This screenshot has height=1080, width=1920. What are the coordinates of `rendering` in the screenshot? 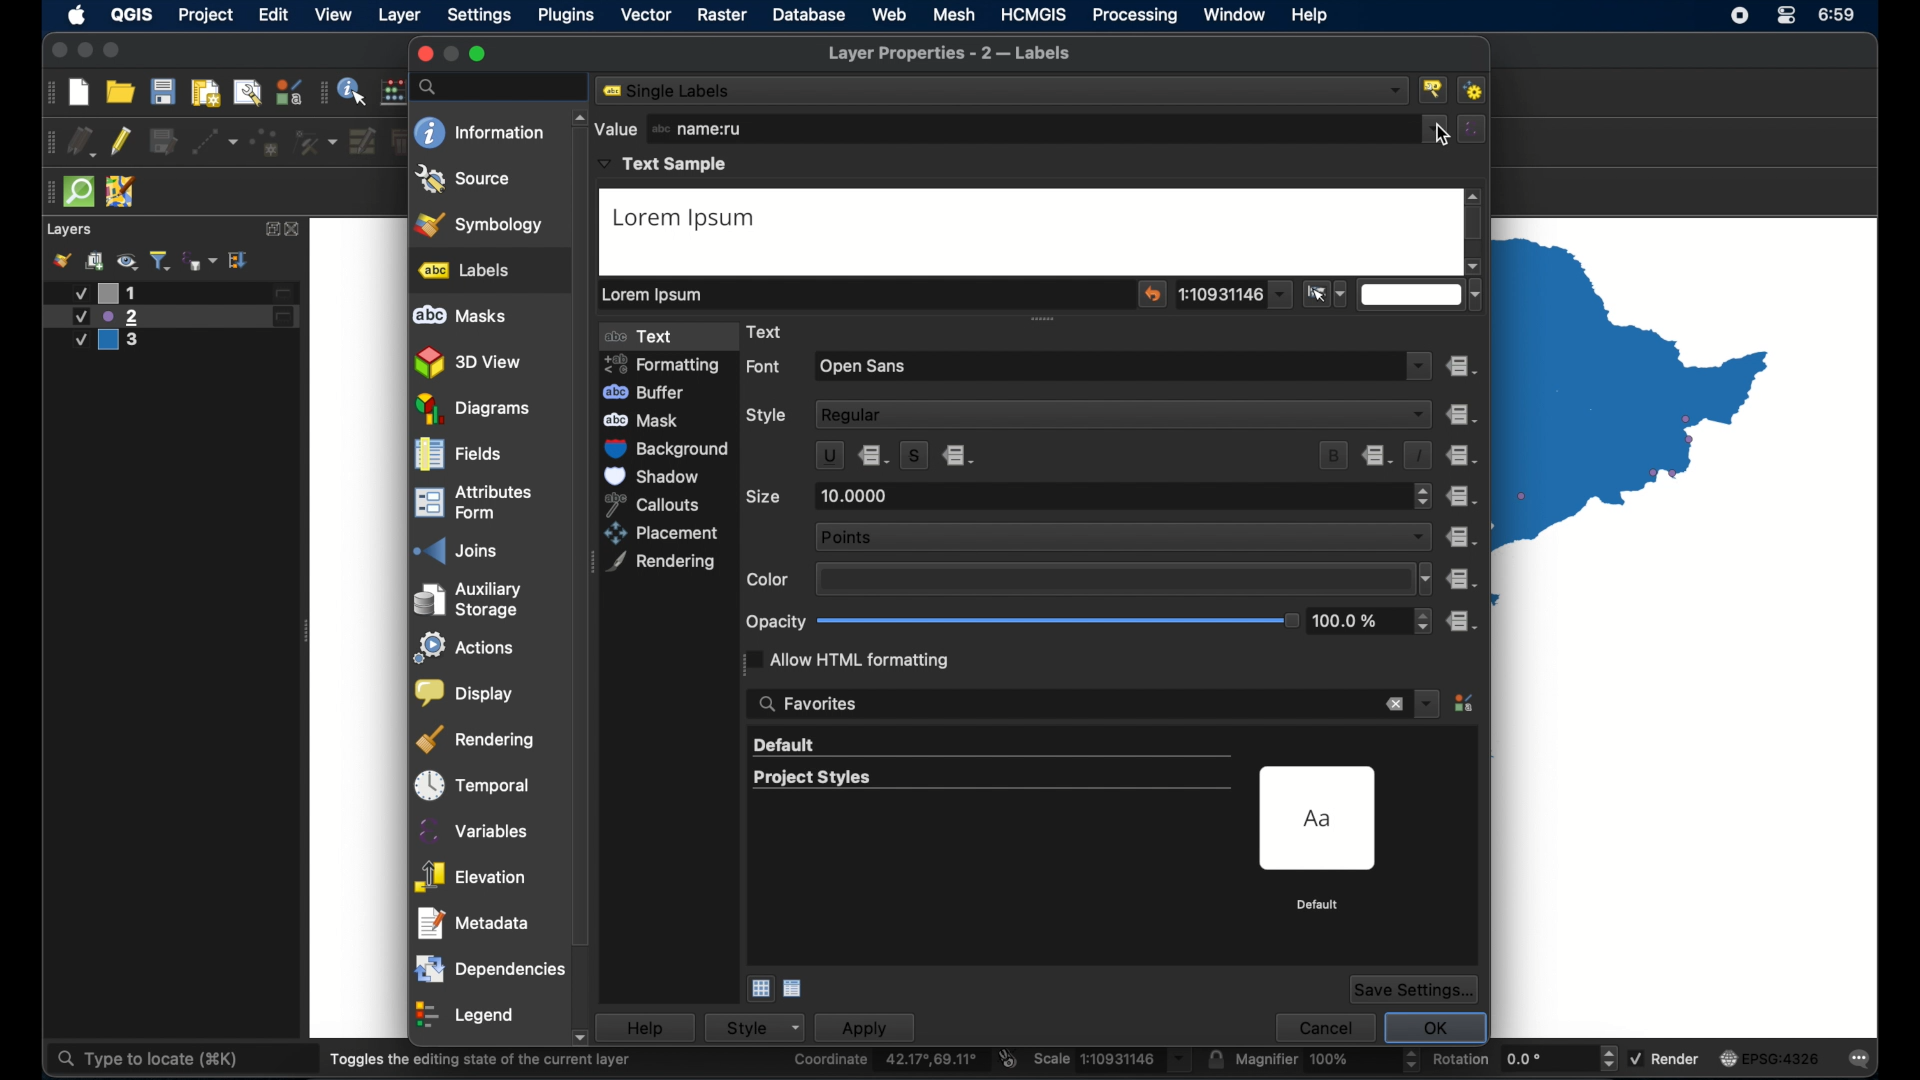 It's located at (476, 735).